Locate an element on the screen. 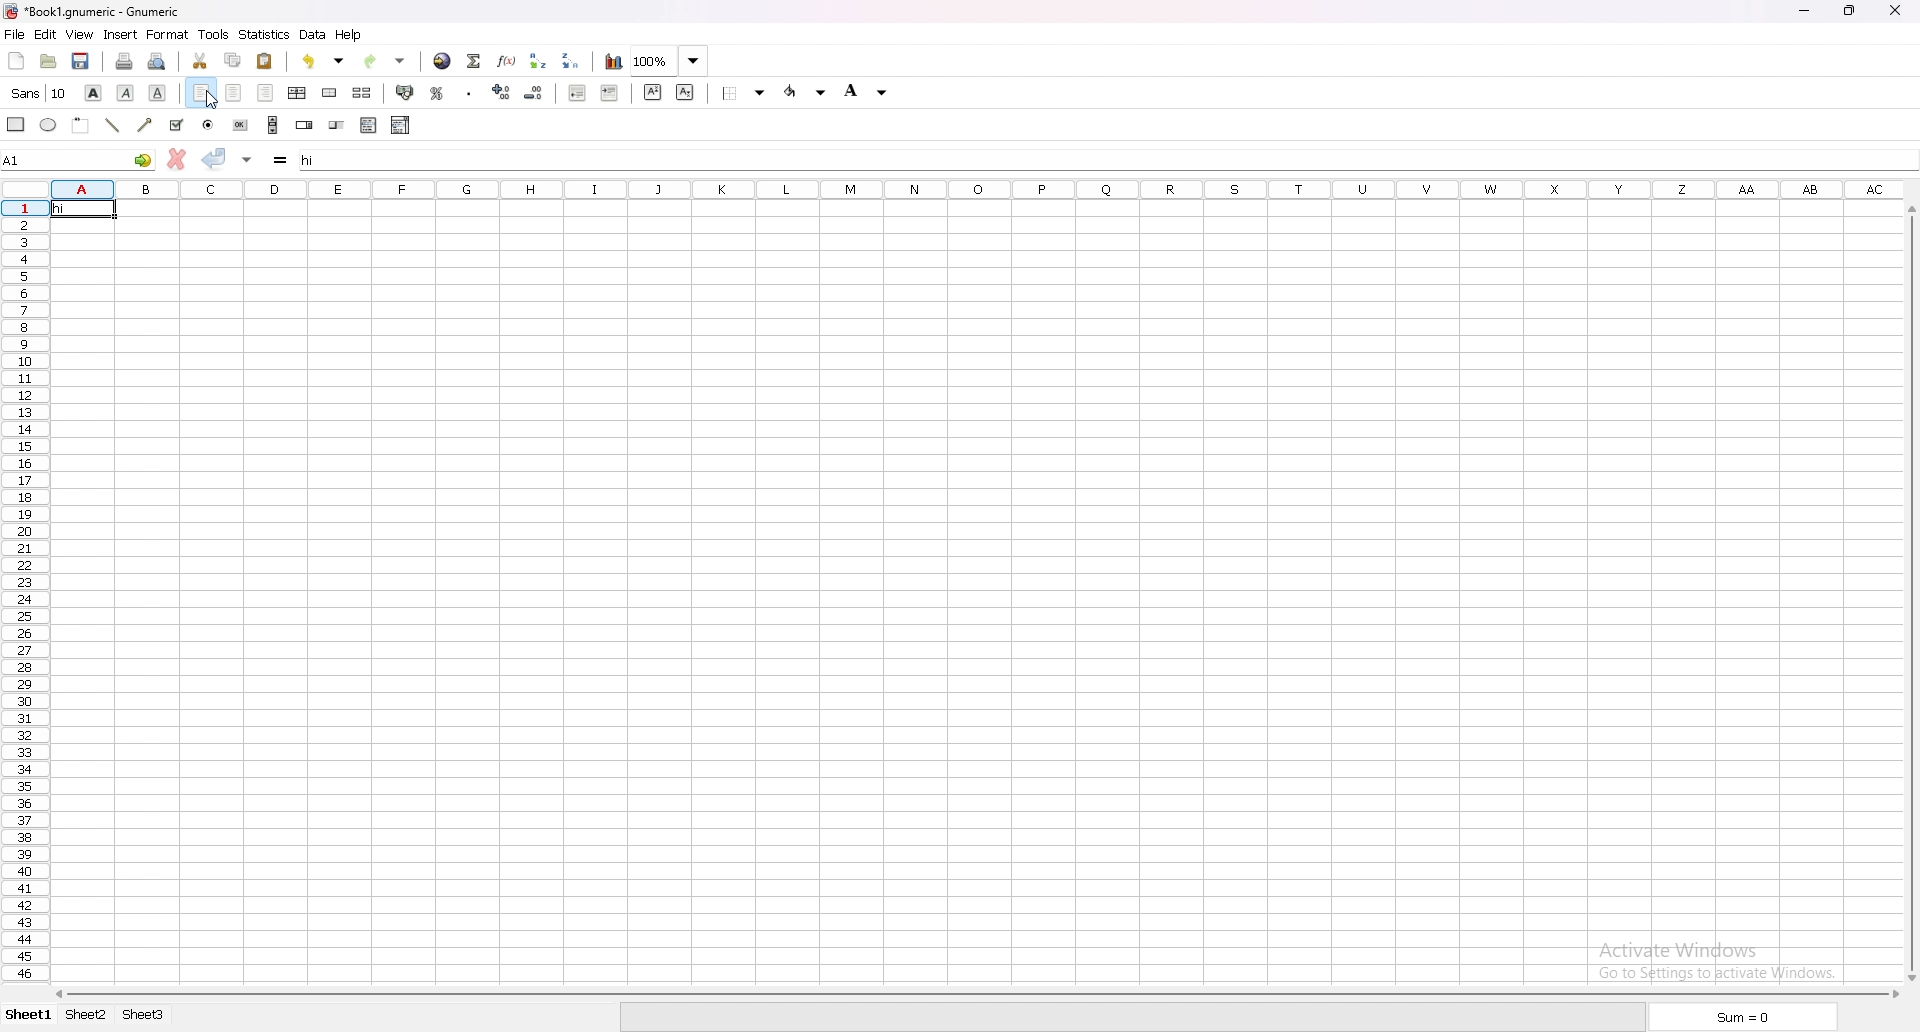 The height and width of the screenshot is (1032, 1920). bold is located at coordinates (93, 91).